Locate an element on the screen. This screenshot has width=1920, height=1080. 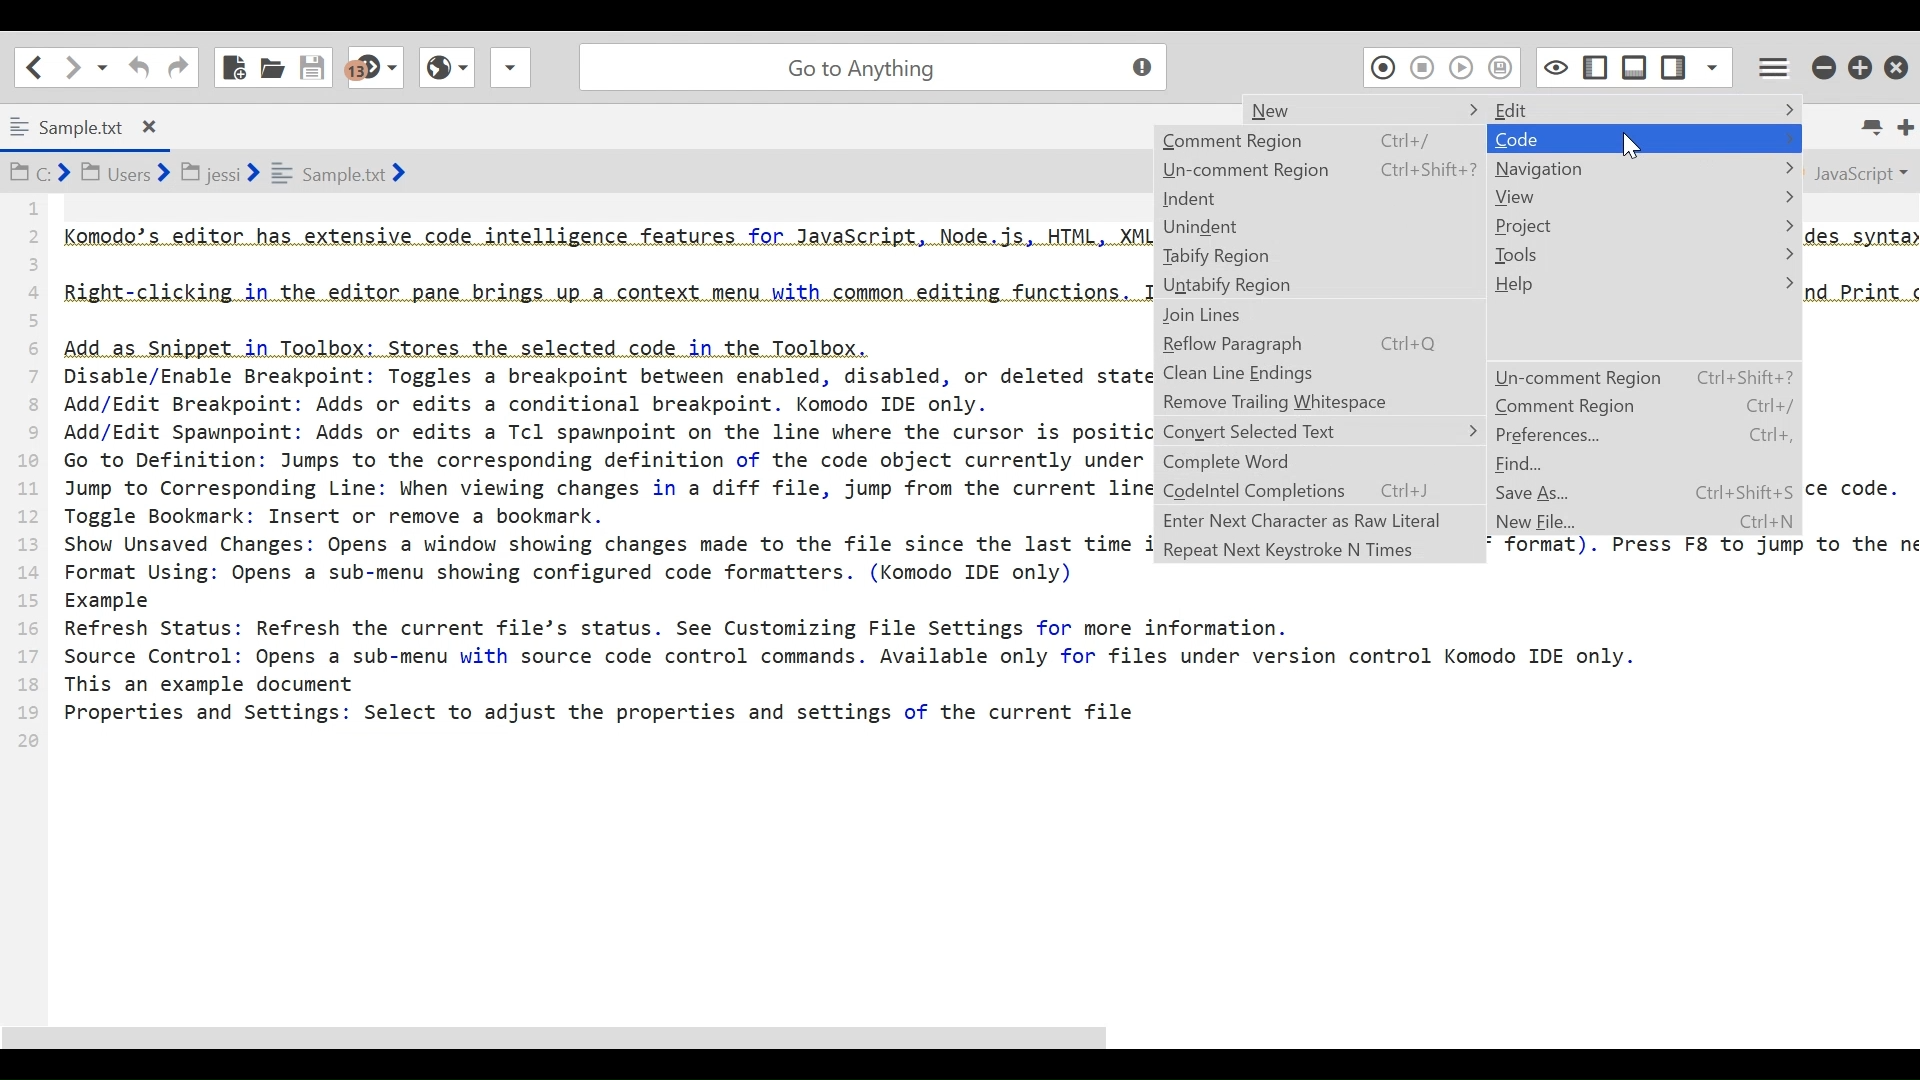
Help is located at coordinates (1642, 283).